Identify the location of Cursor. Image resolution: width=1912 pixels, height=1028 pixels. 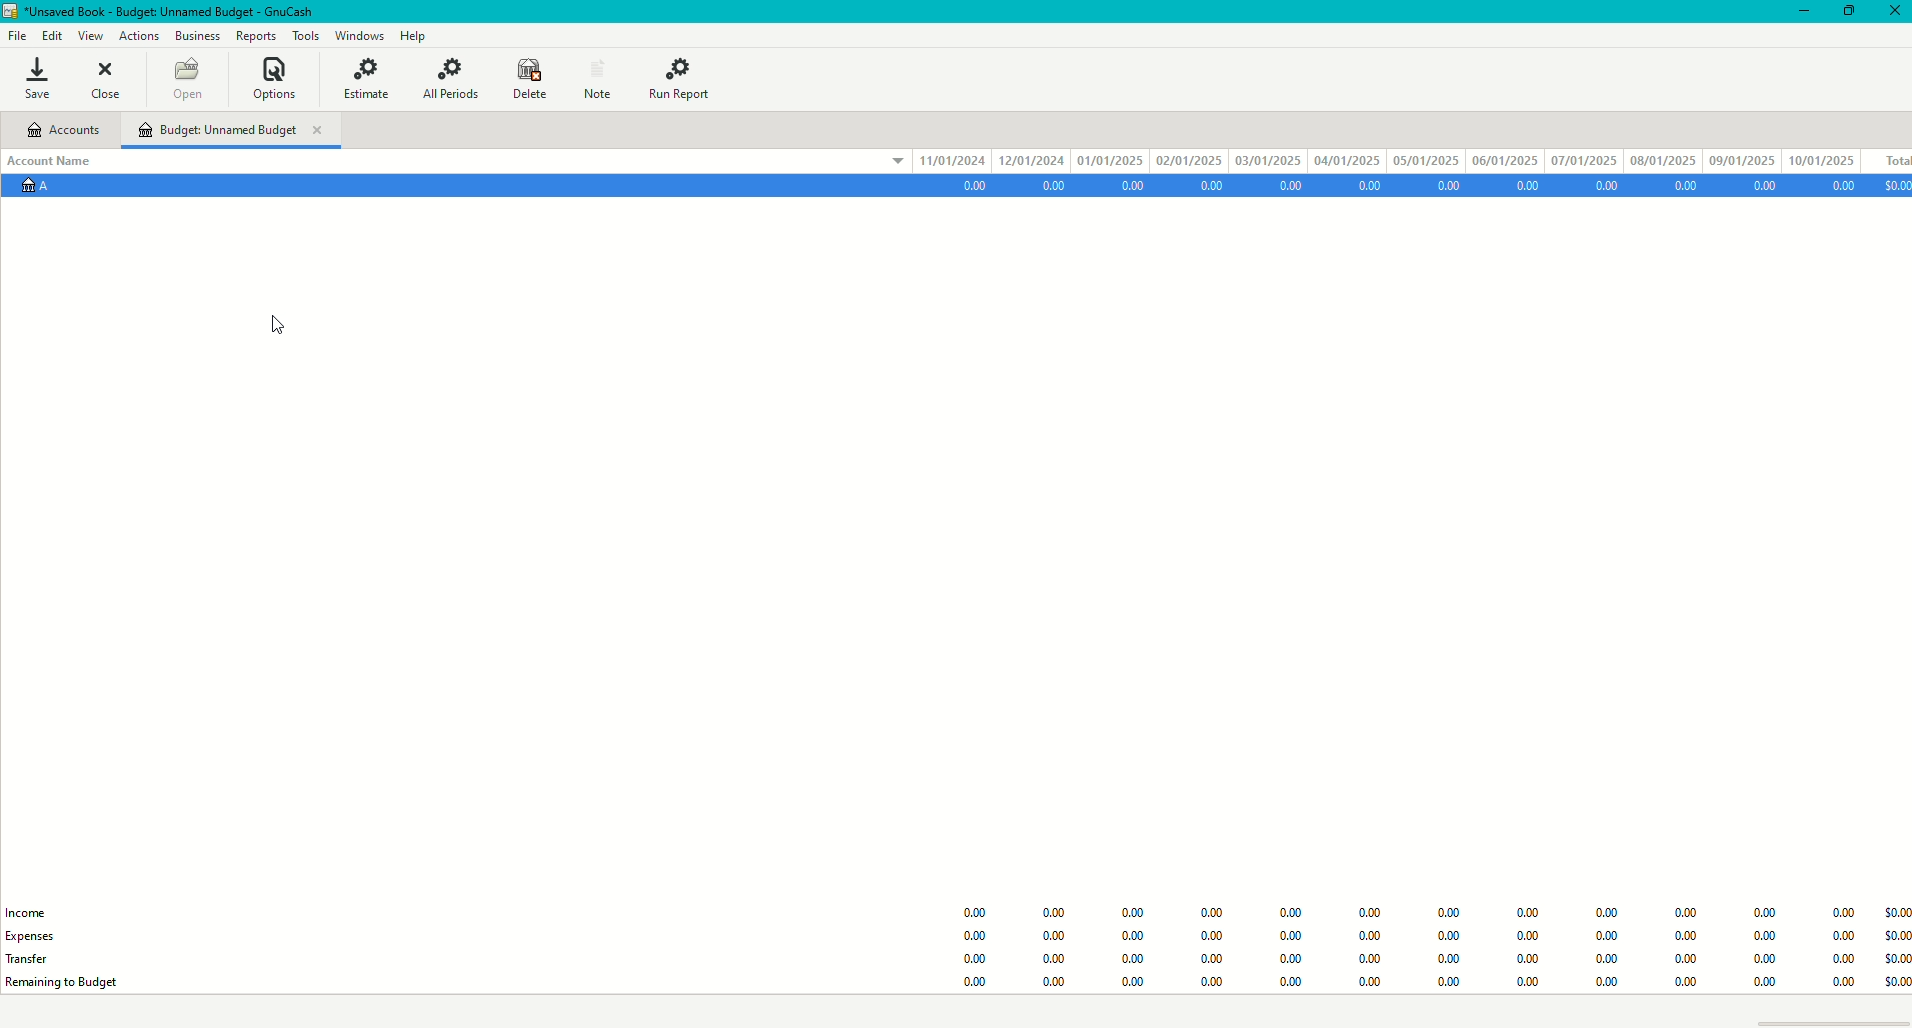
(283, 326).